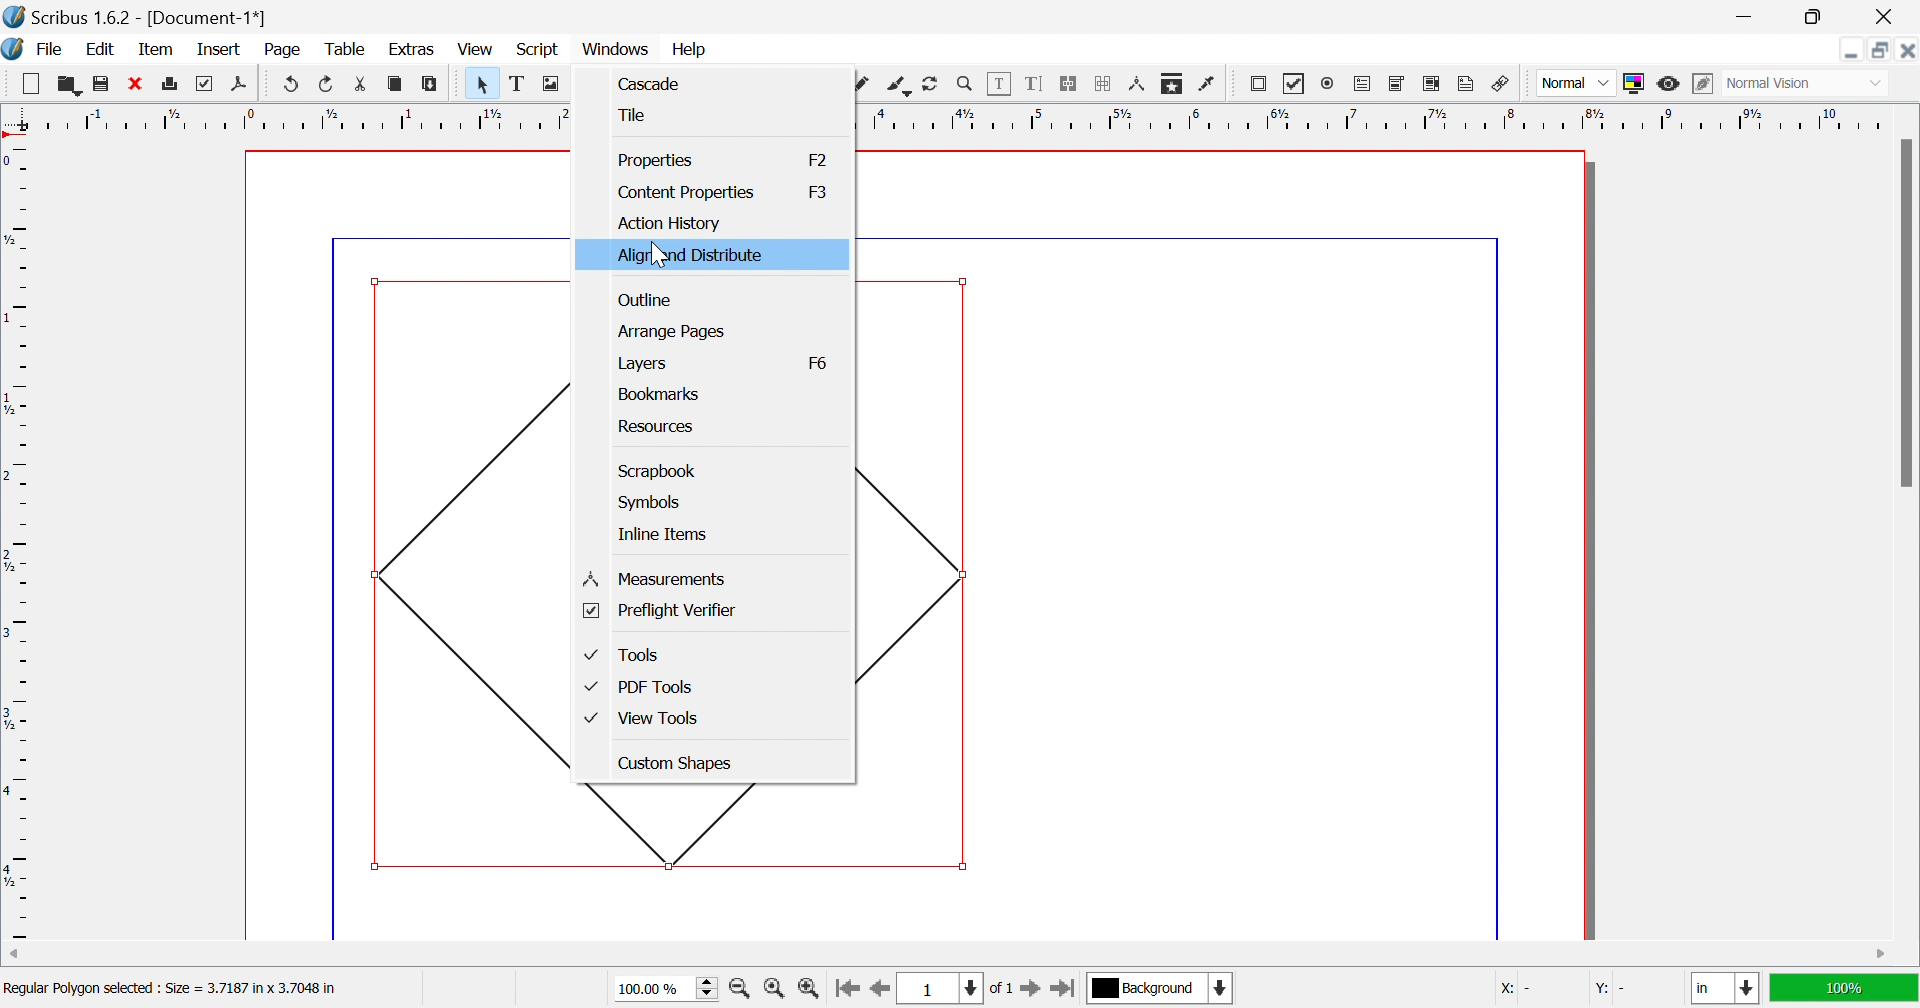 The width and height of the screenshot is (1920, 1008). Describe the element at coordinates (1033, 83) in the screenshot. I see `Edit text with story editor` at that location.